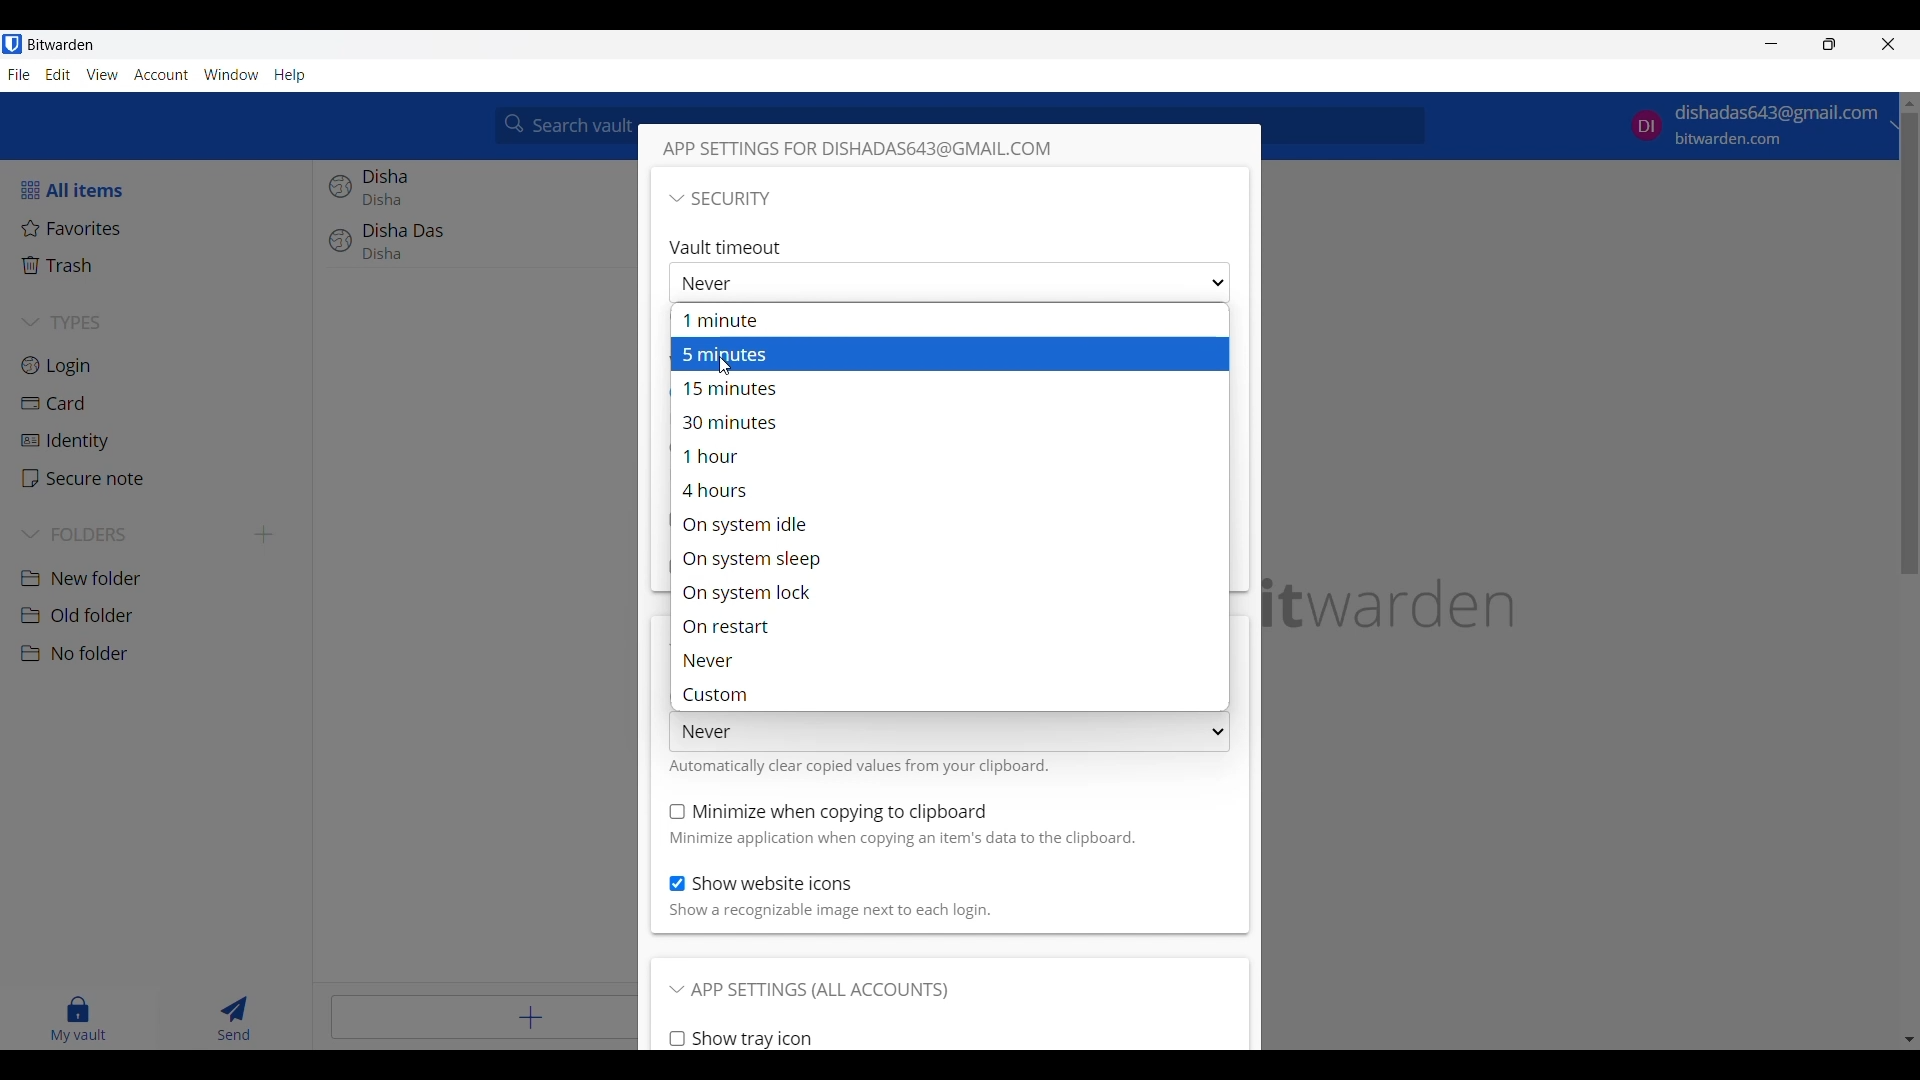 This screenshot has height=1080, width=1920. What do you see at coordinates (950, 461) in the screenshot?
I see `1 hour` at bounding box center [950, 461].